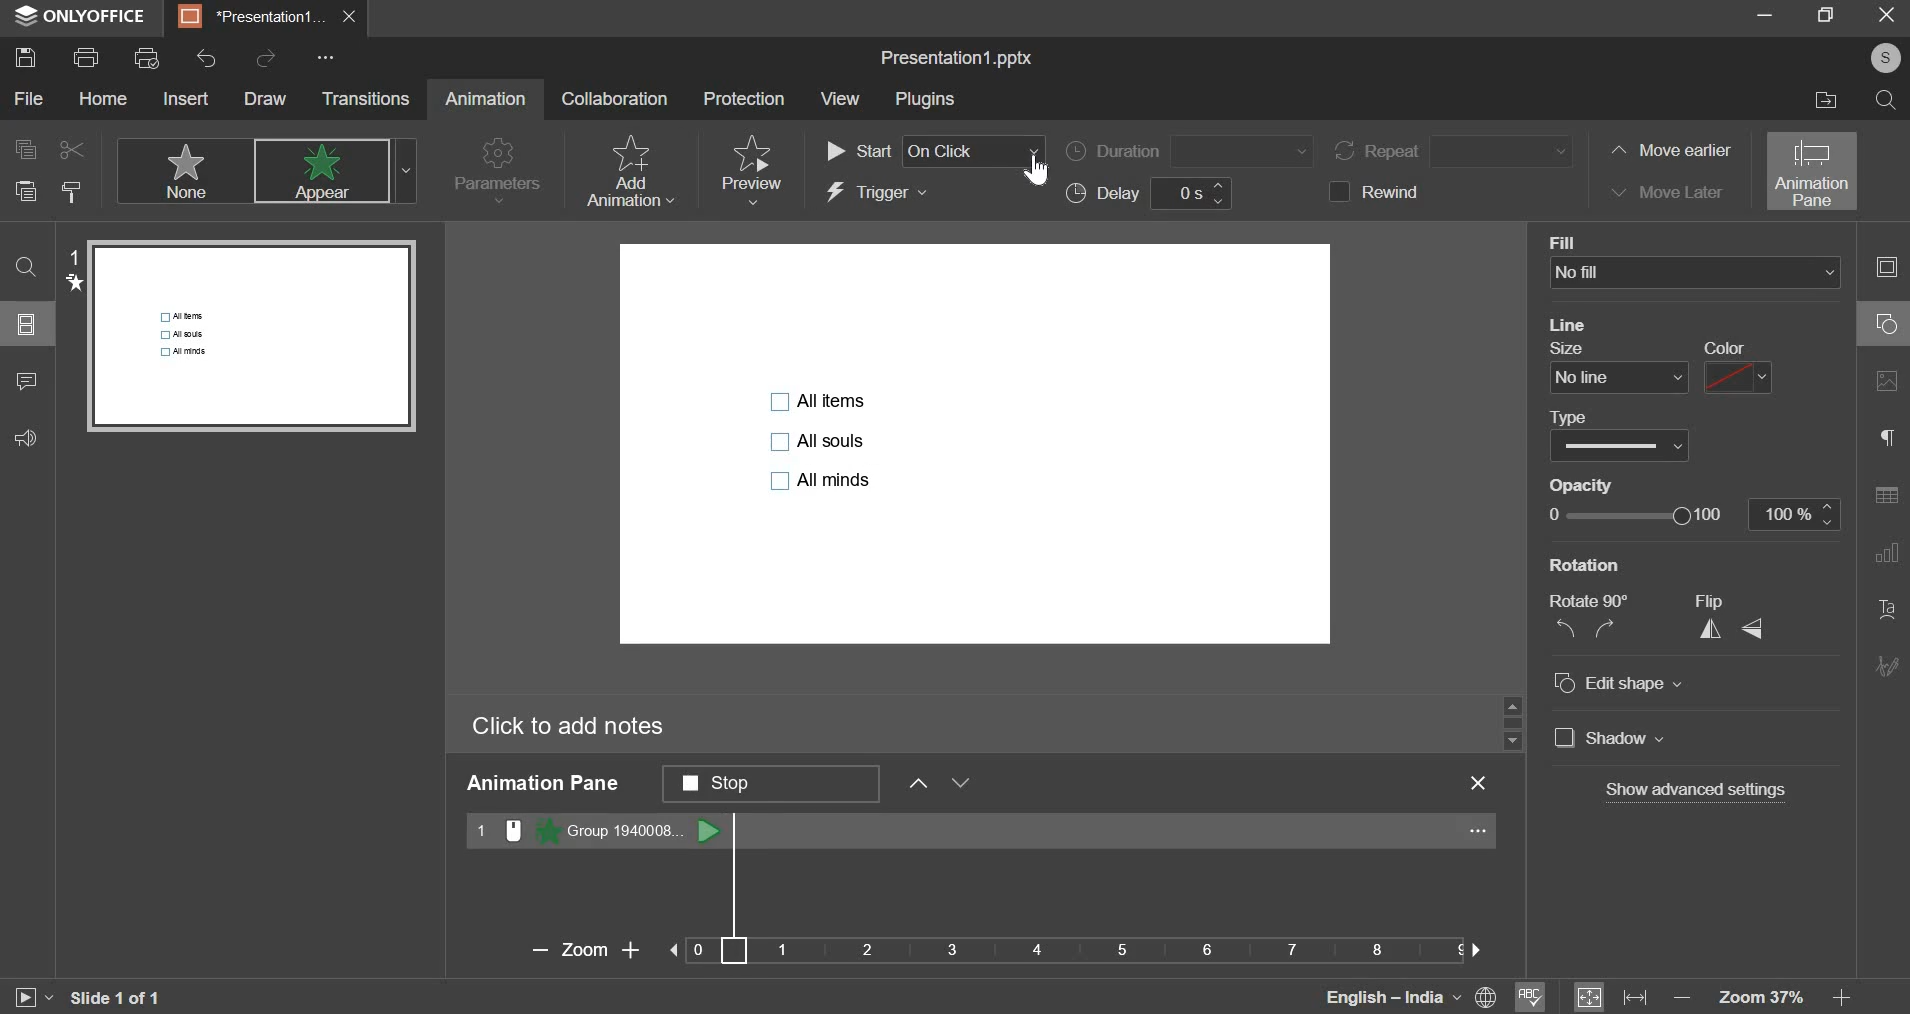 This screenshot has height=1014, width=1910. What do you see at coordinates (814, 441) in the screenshot?
I see `bullet points` at bounding box center [814, 441].